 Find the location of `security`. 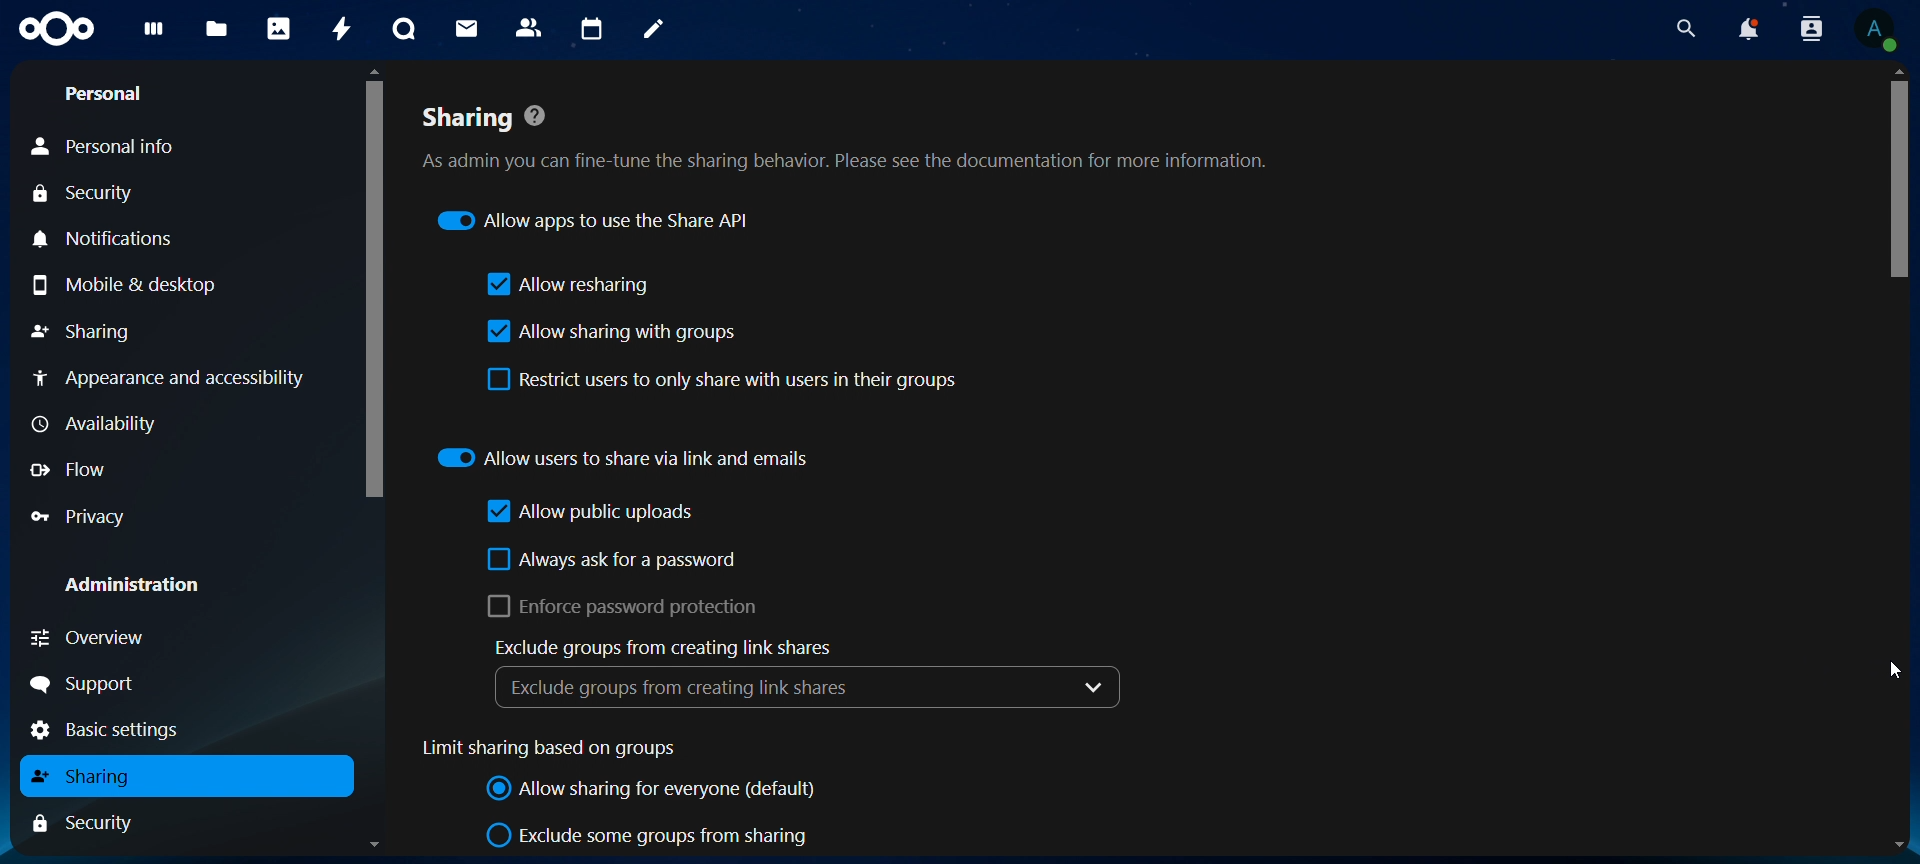

security is located at coordinates (95, 193).